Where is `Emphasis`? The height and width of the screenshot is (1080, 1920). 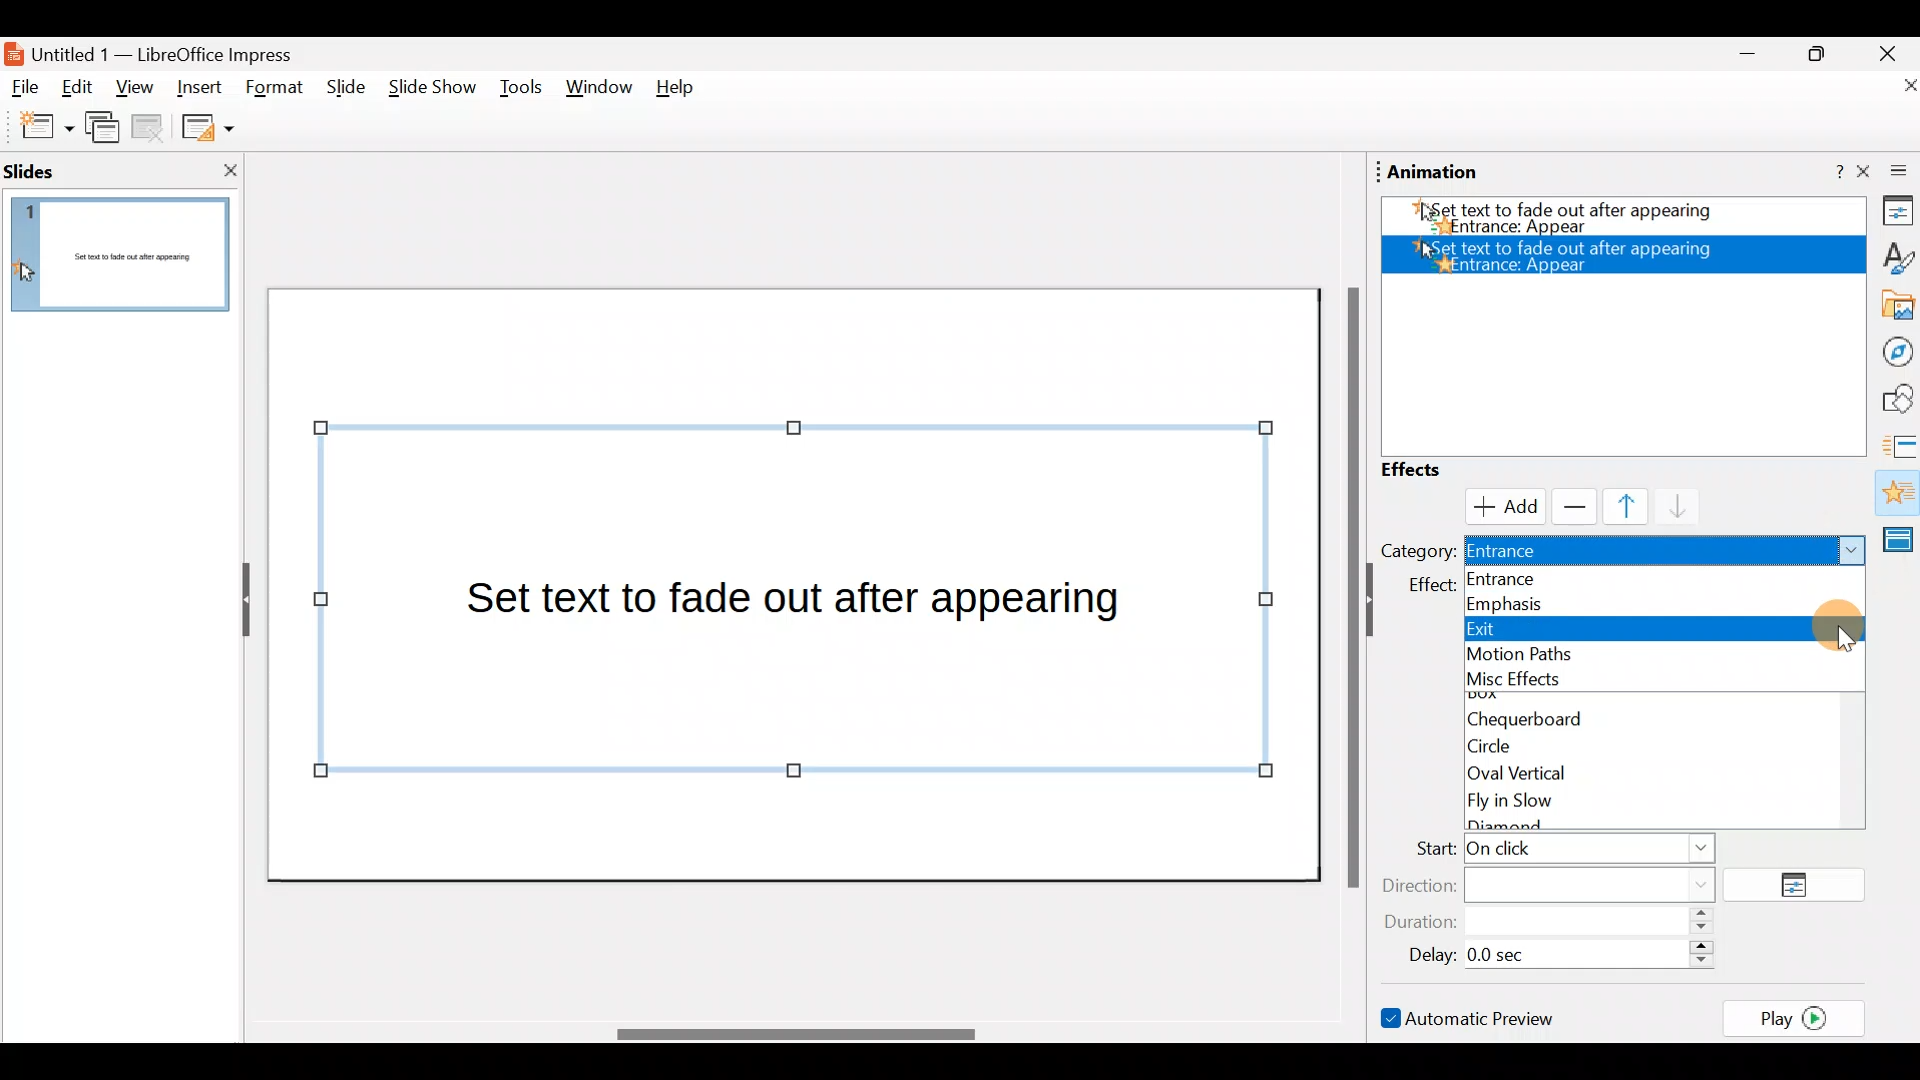 Emphasis is located at coordinates (1656, 604).